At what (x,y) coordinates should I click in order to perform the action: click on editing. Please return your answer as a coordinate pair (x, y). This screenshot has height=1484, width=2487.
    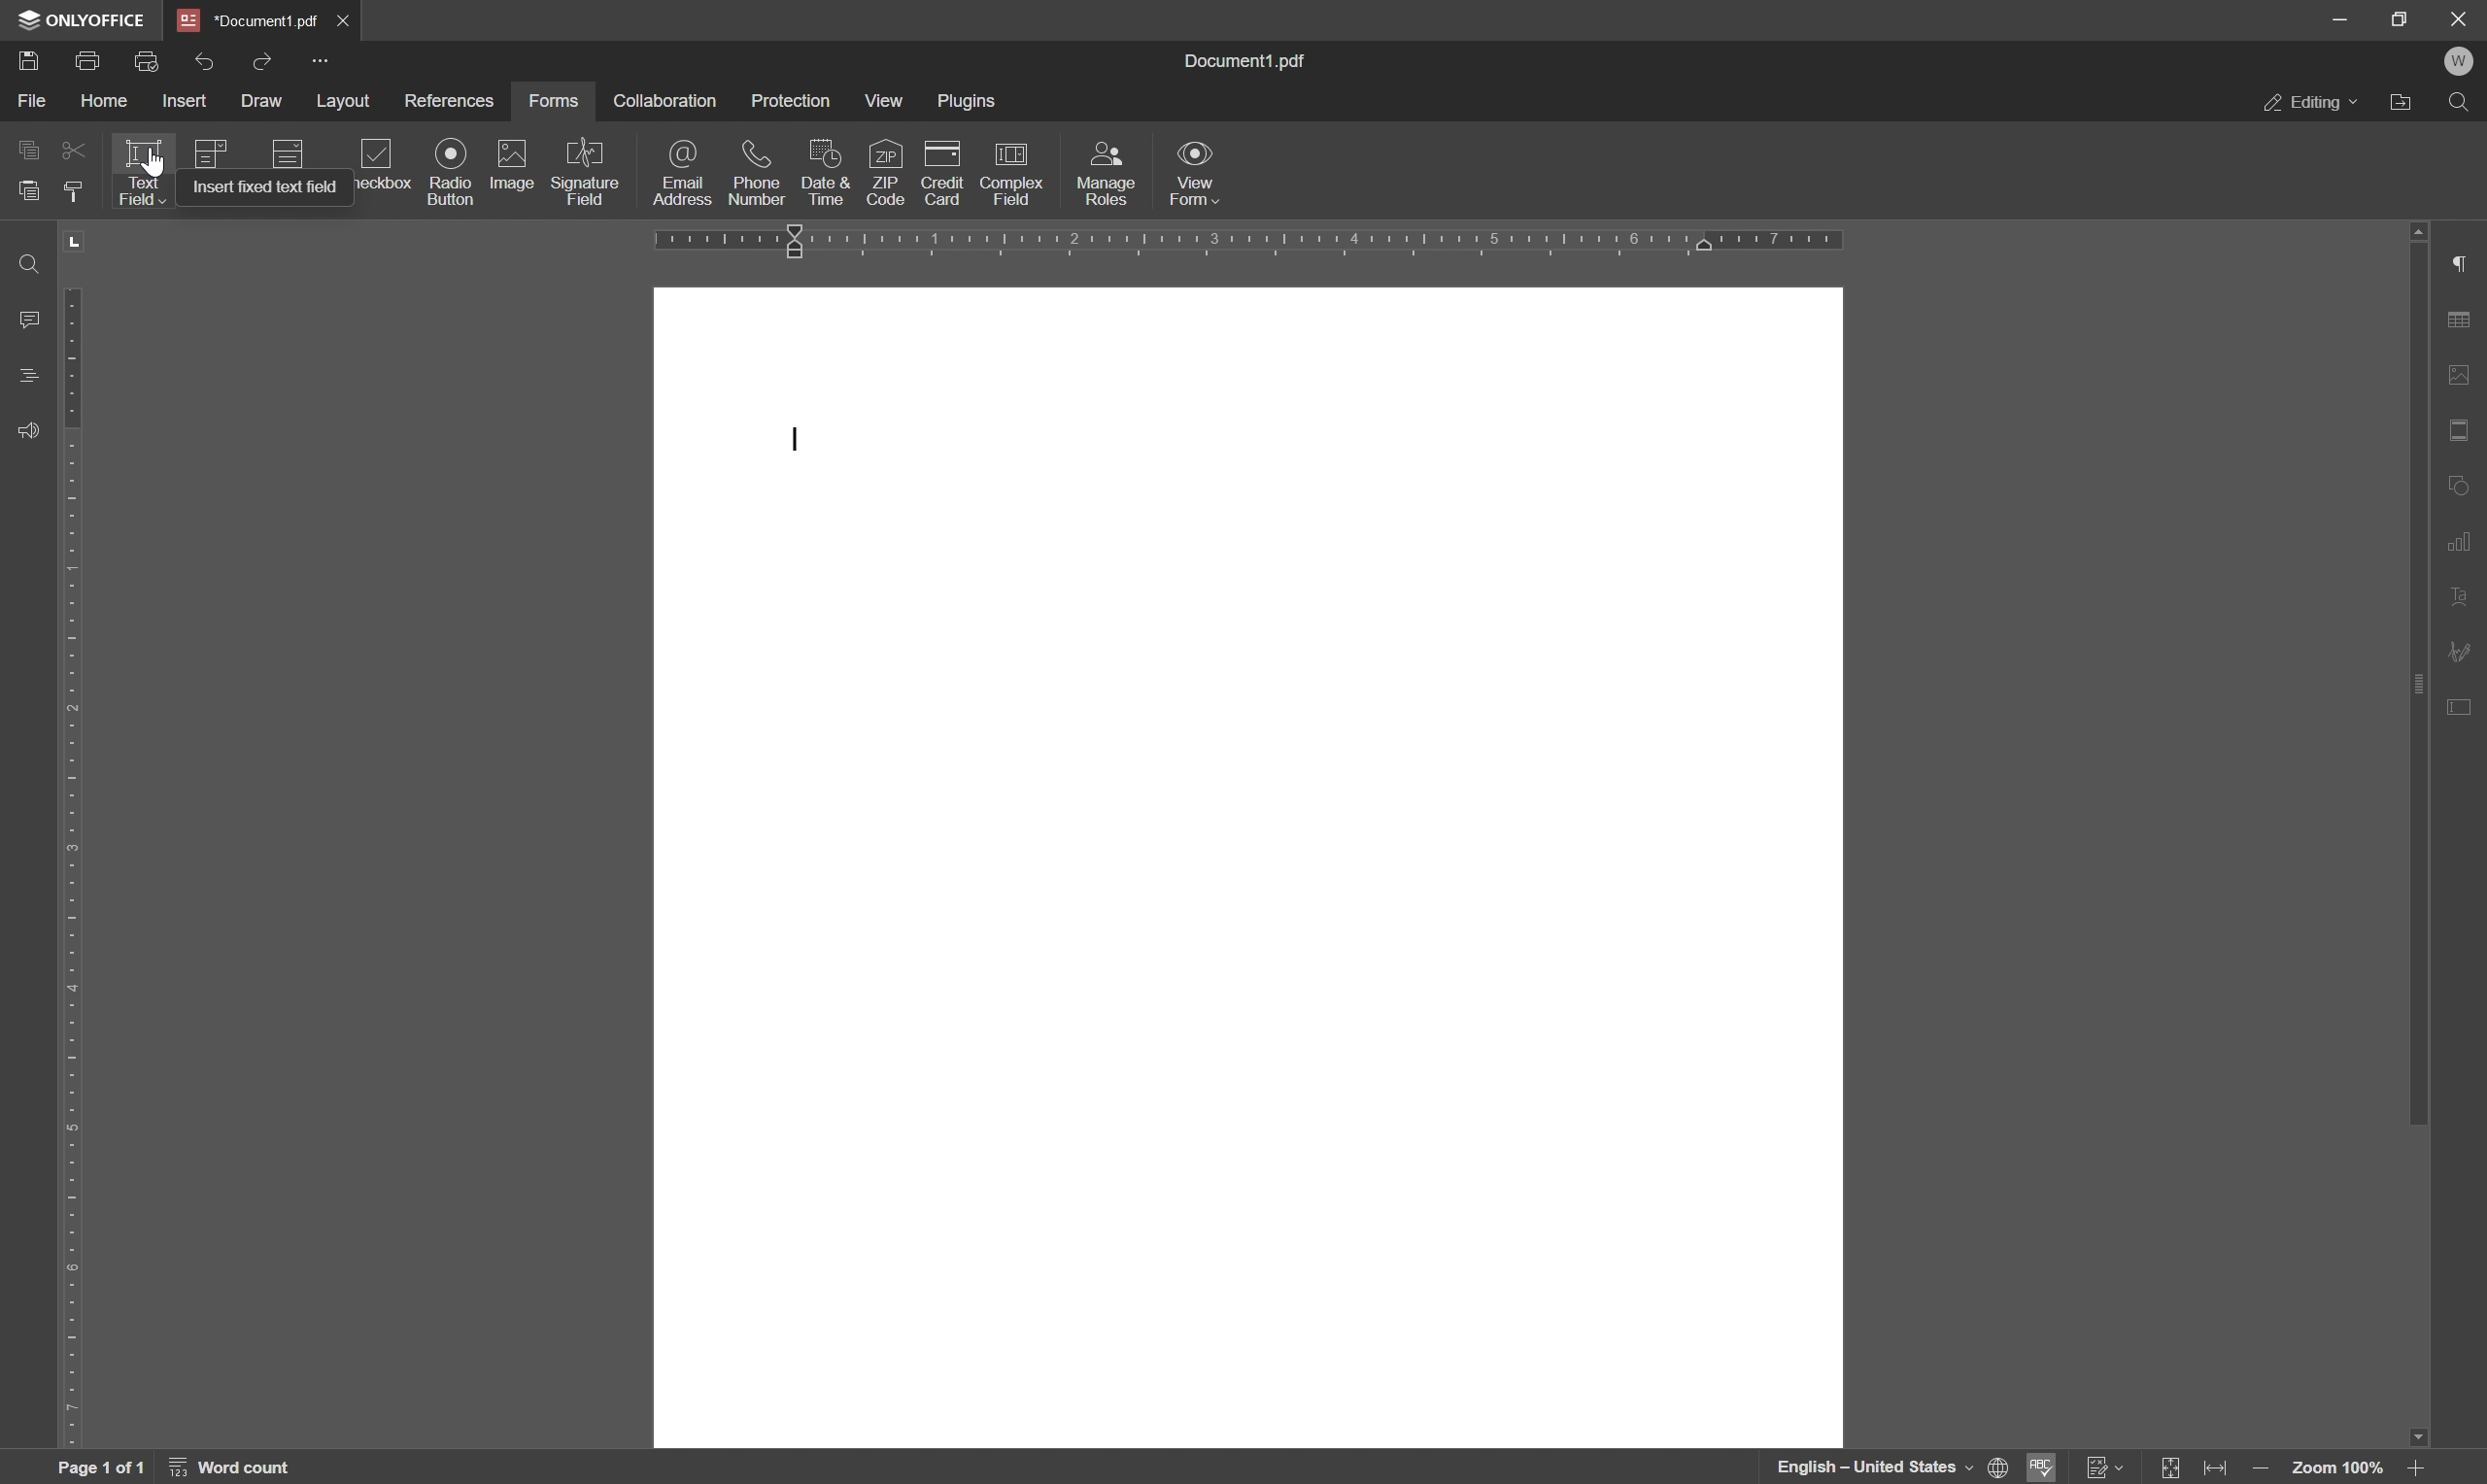
    Looking at the image, I should click on (2311, 104).